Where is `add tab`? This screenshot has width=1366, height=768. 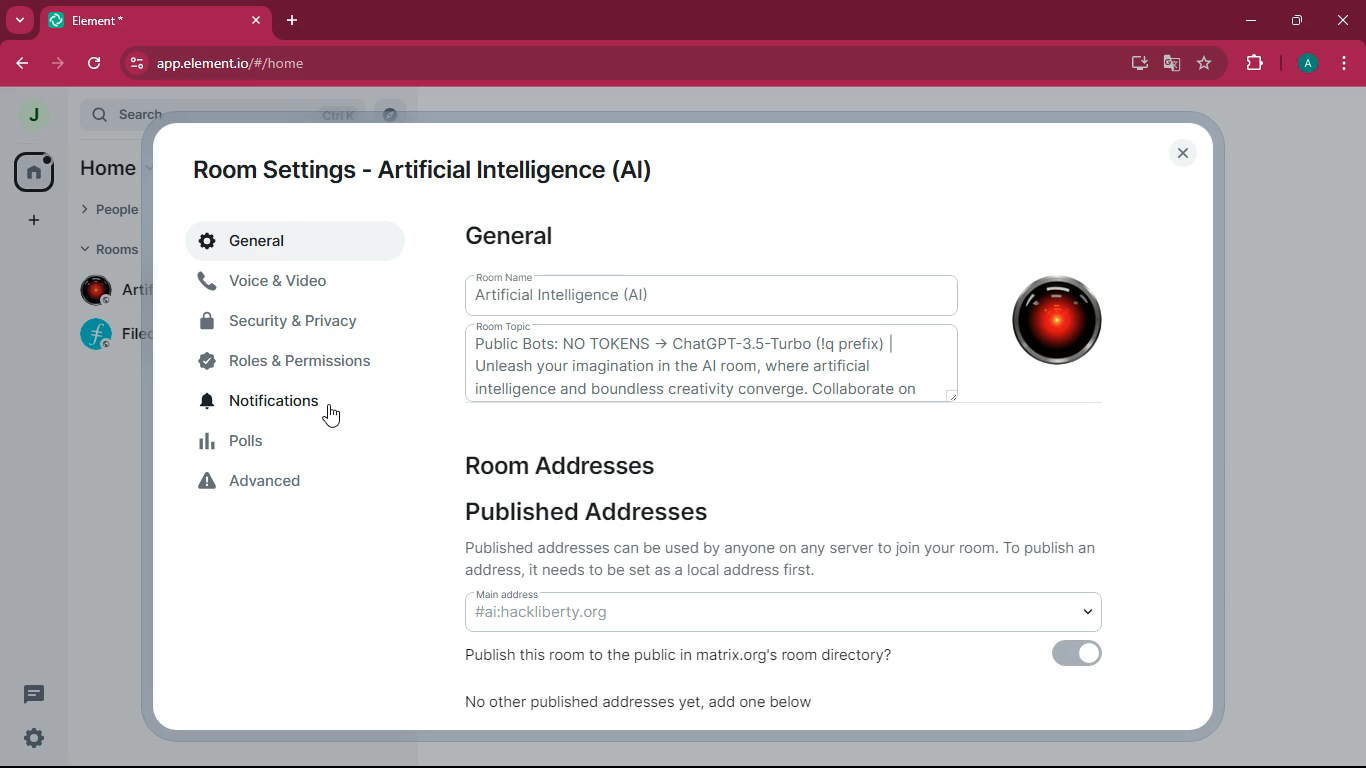 add tab is located at coordinates (296, 22).